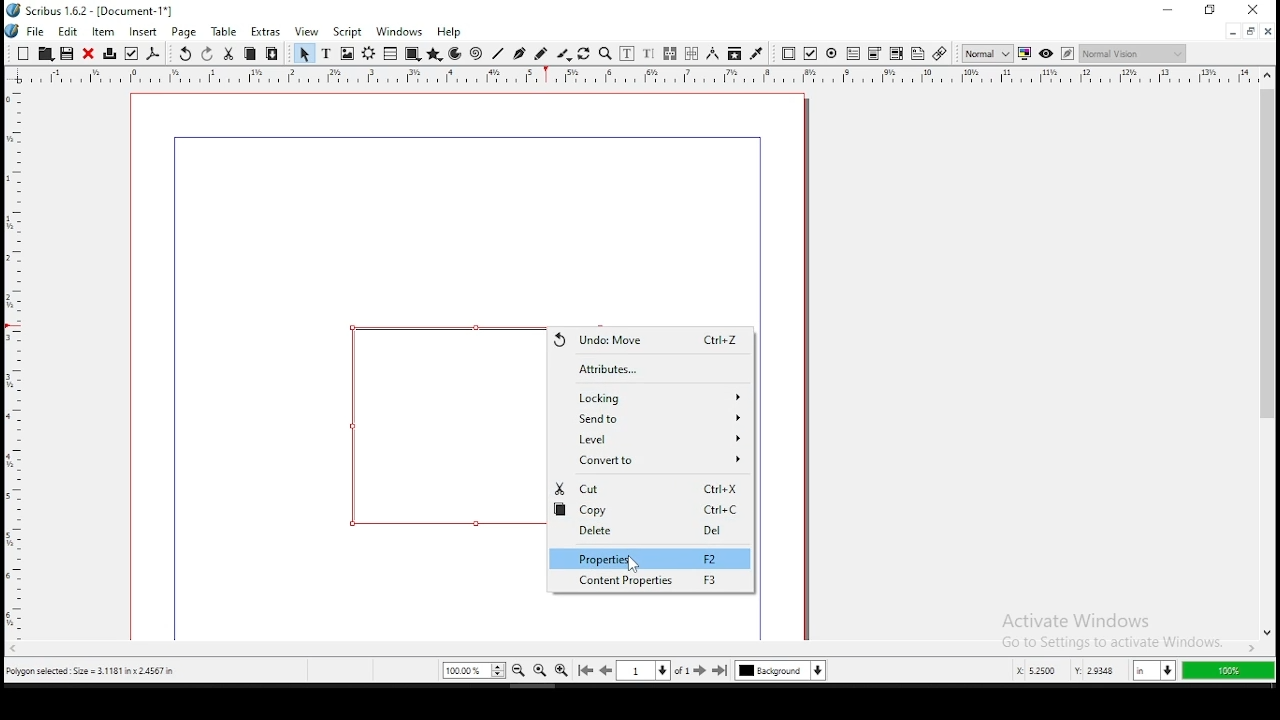 This screenshot has height=720, width=1280. Describe the element at coordinates (1044, 53) in the screenshot. I see `preview mode` at that location.